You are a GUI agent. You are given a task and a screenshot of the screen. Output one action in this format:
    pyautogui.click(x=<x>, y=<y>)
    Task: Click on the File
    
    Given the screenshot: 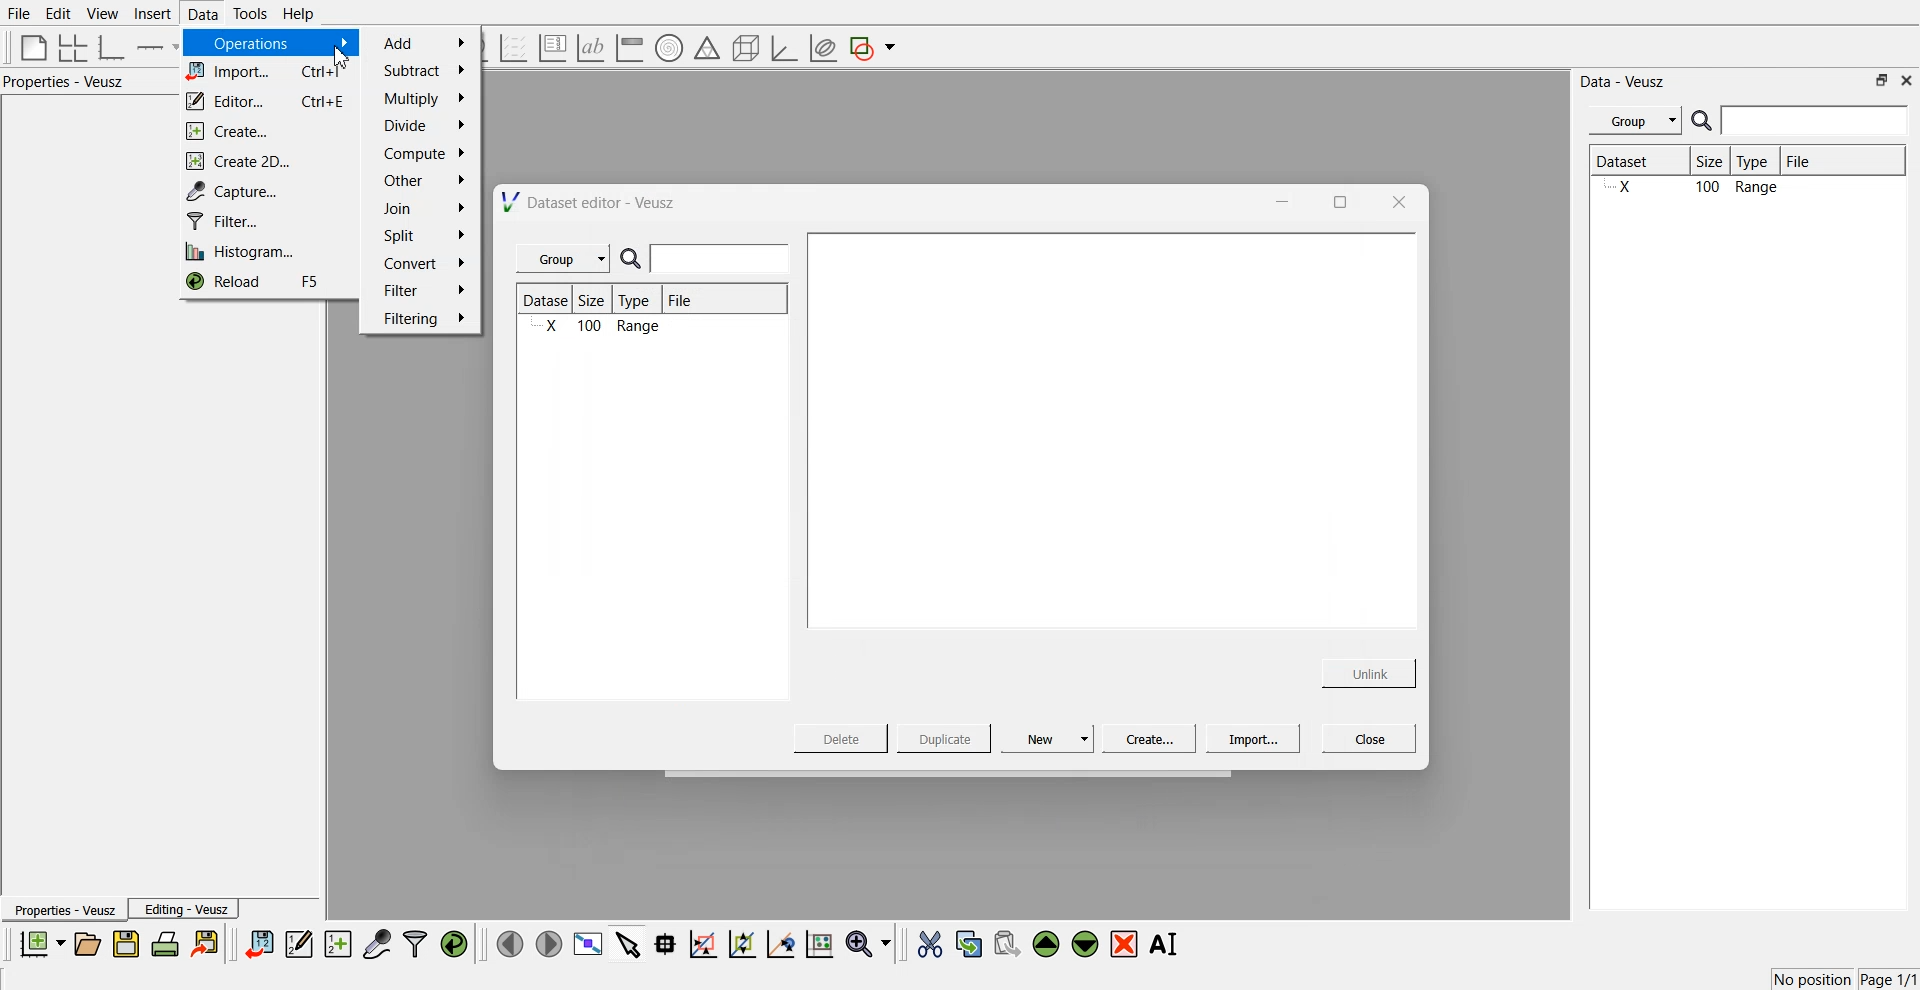 What is the action you would take?
    pyautogui.click(x=1816, y=161)
    